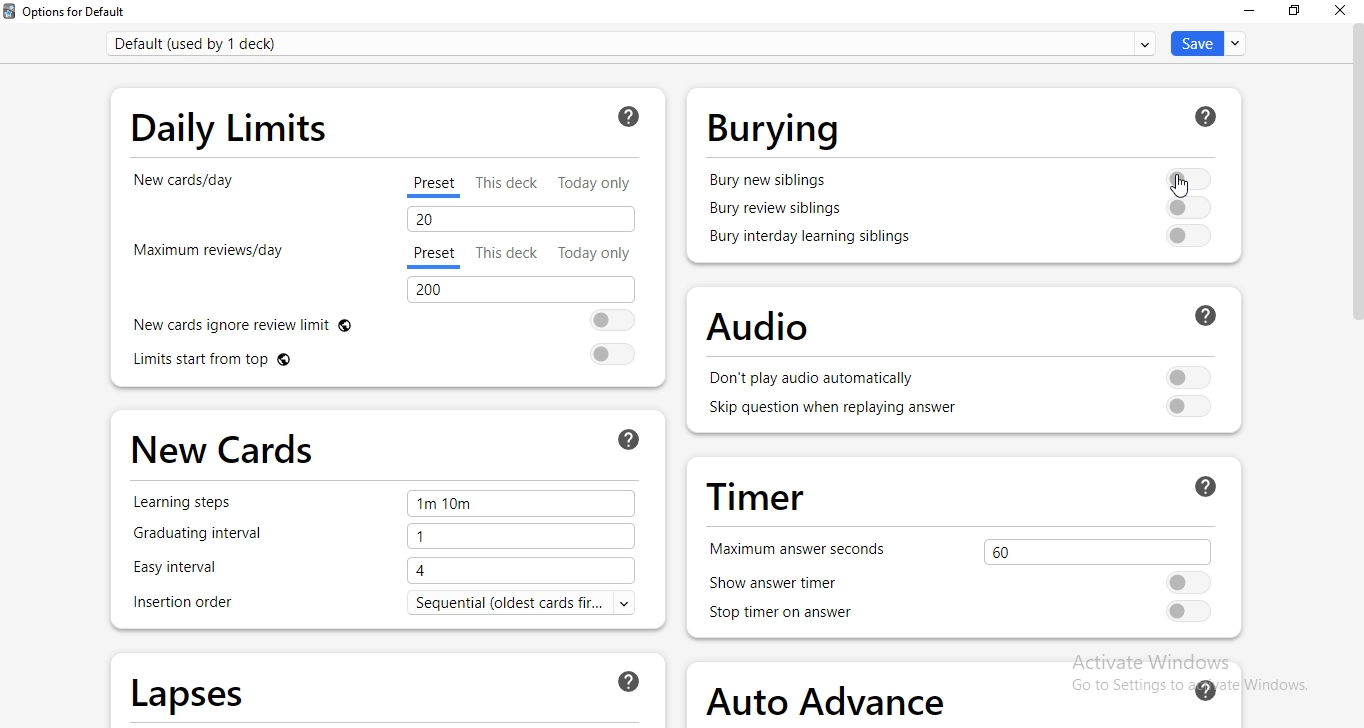  What do you see at coordinates (437, 187) in the screenshot?
I see `preset` at bounding box center [437, 187].